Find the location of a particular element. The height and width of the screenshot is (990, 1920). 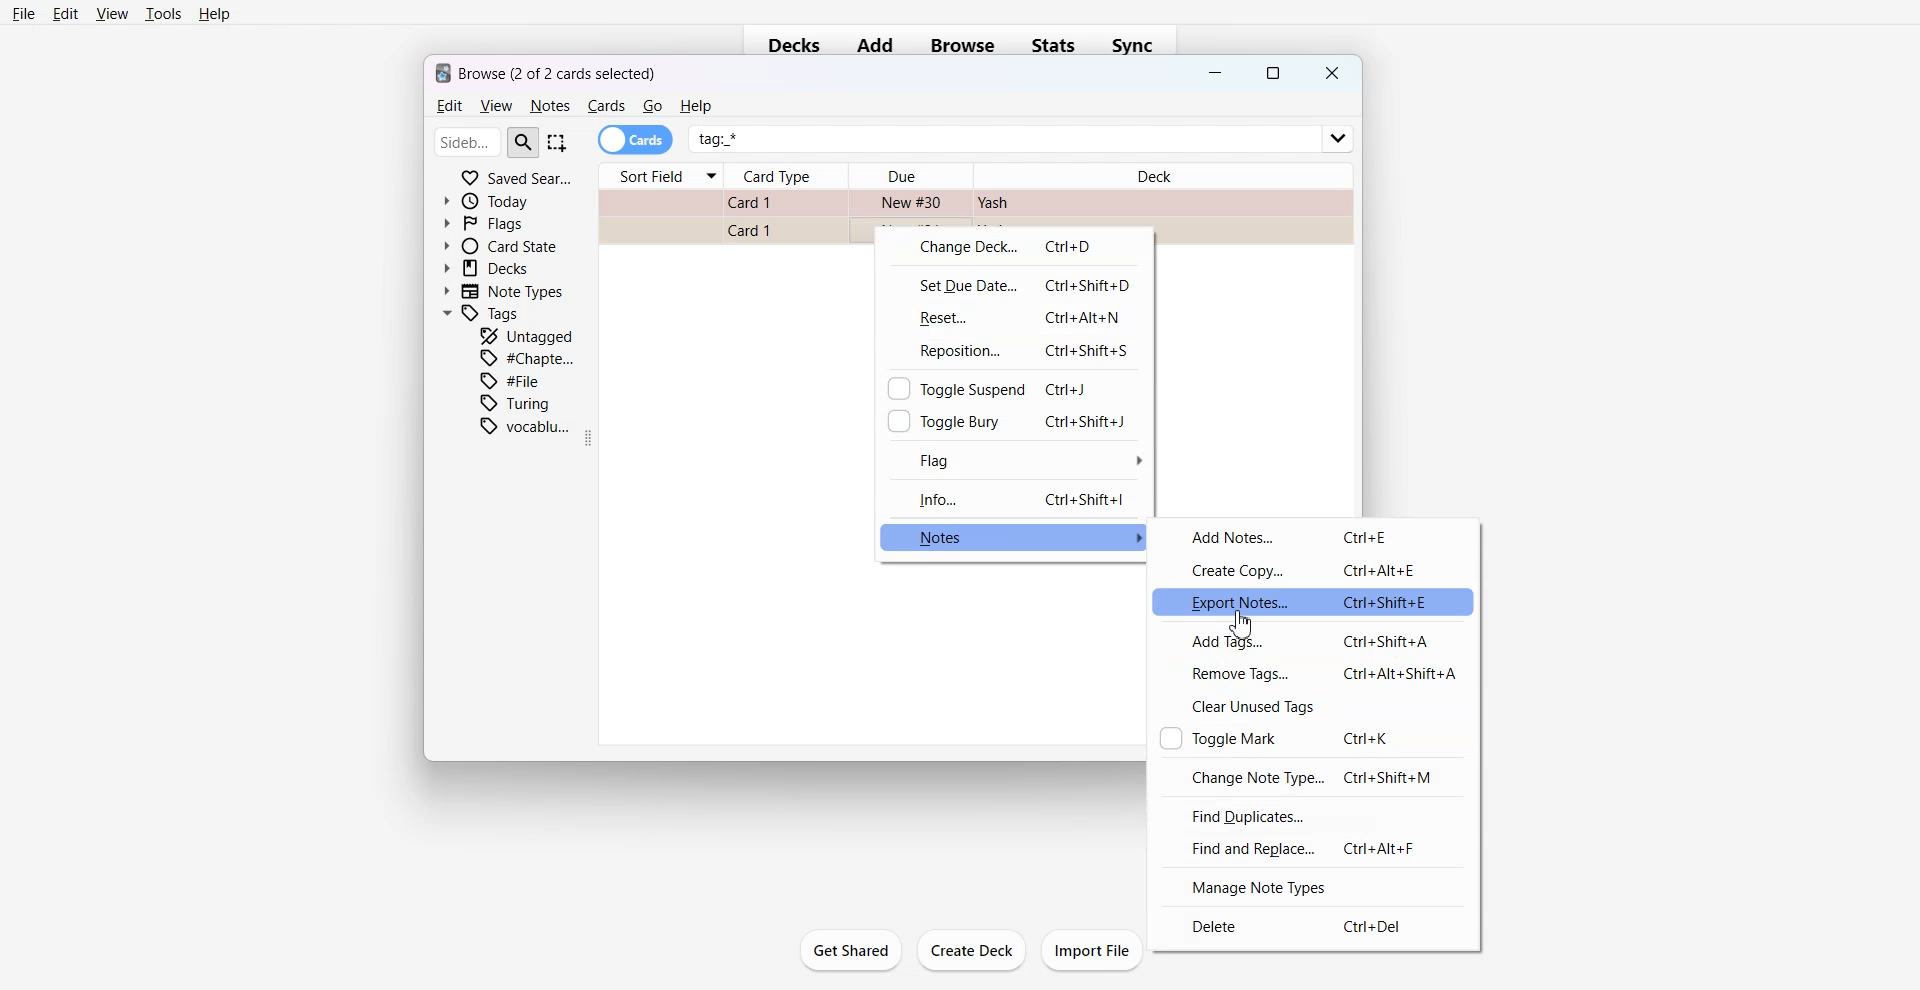

Change Note Type is located at coordinates (1311, 775).